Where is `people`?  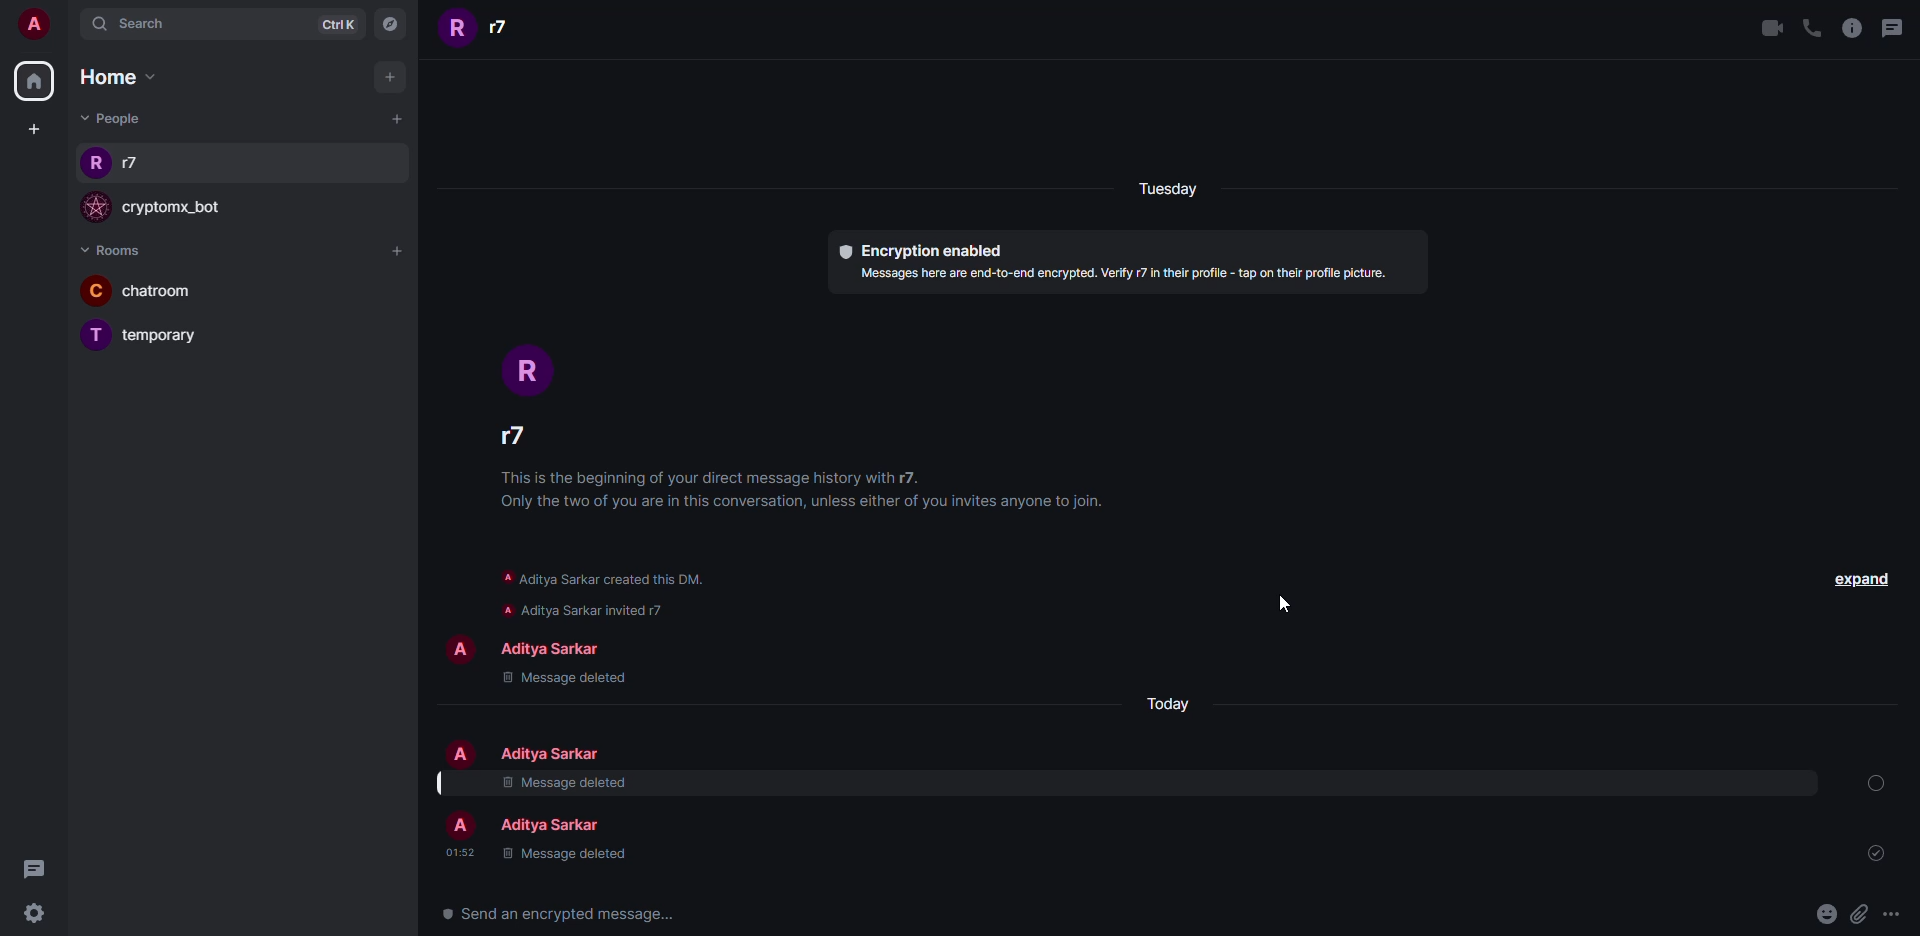
people is located at coordinates (527, 437).